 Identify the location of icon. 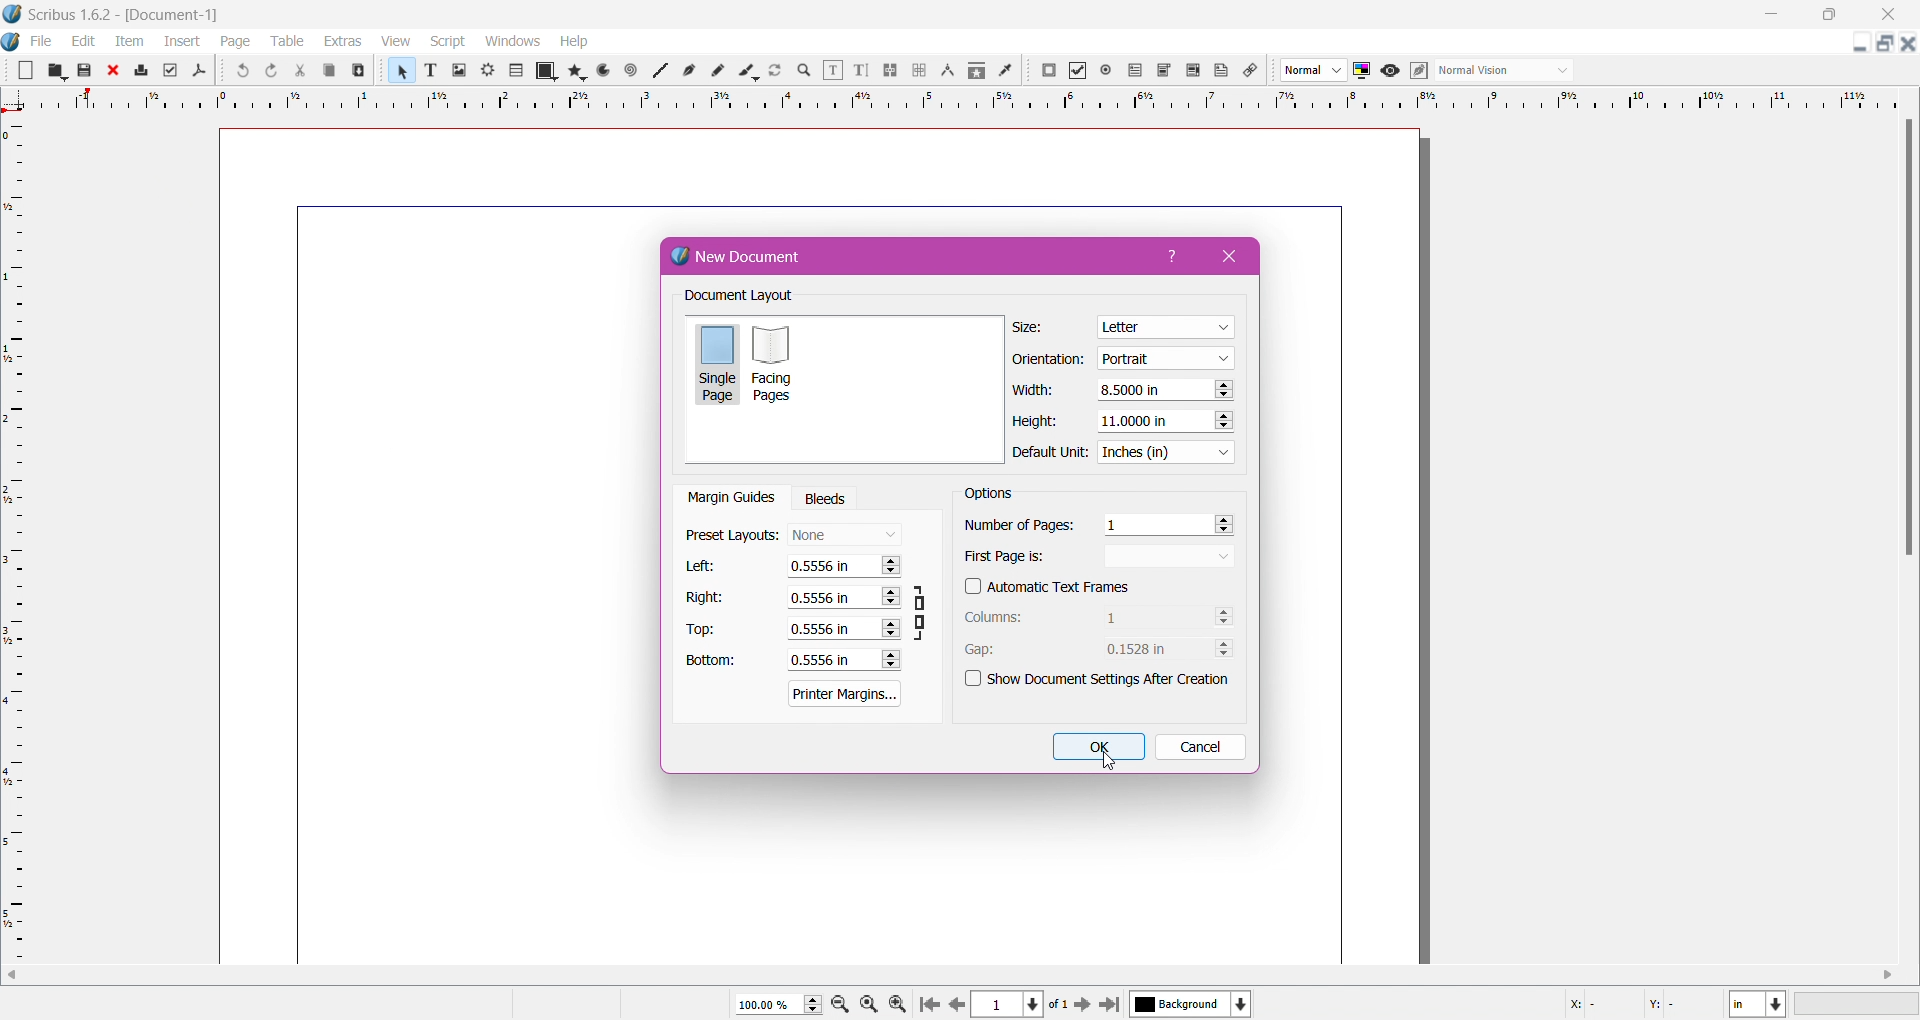
(578, 69).